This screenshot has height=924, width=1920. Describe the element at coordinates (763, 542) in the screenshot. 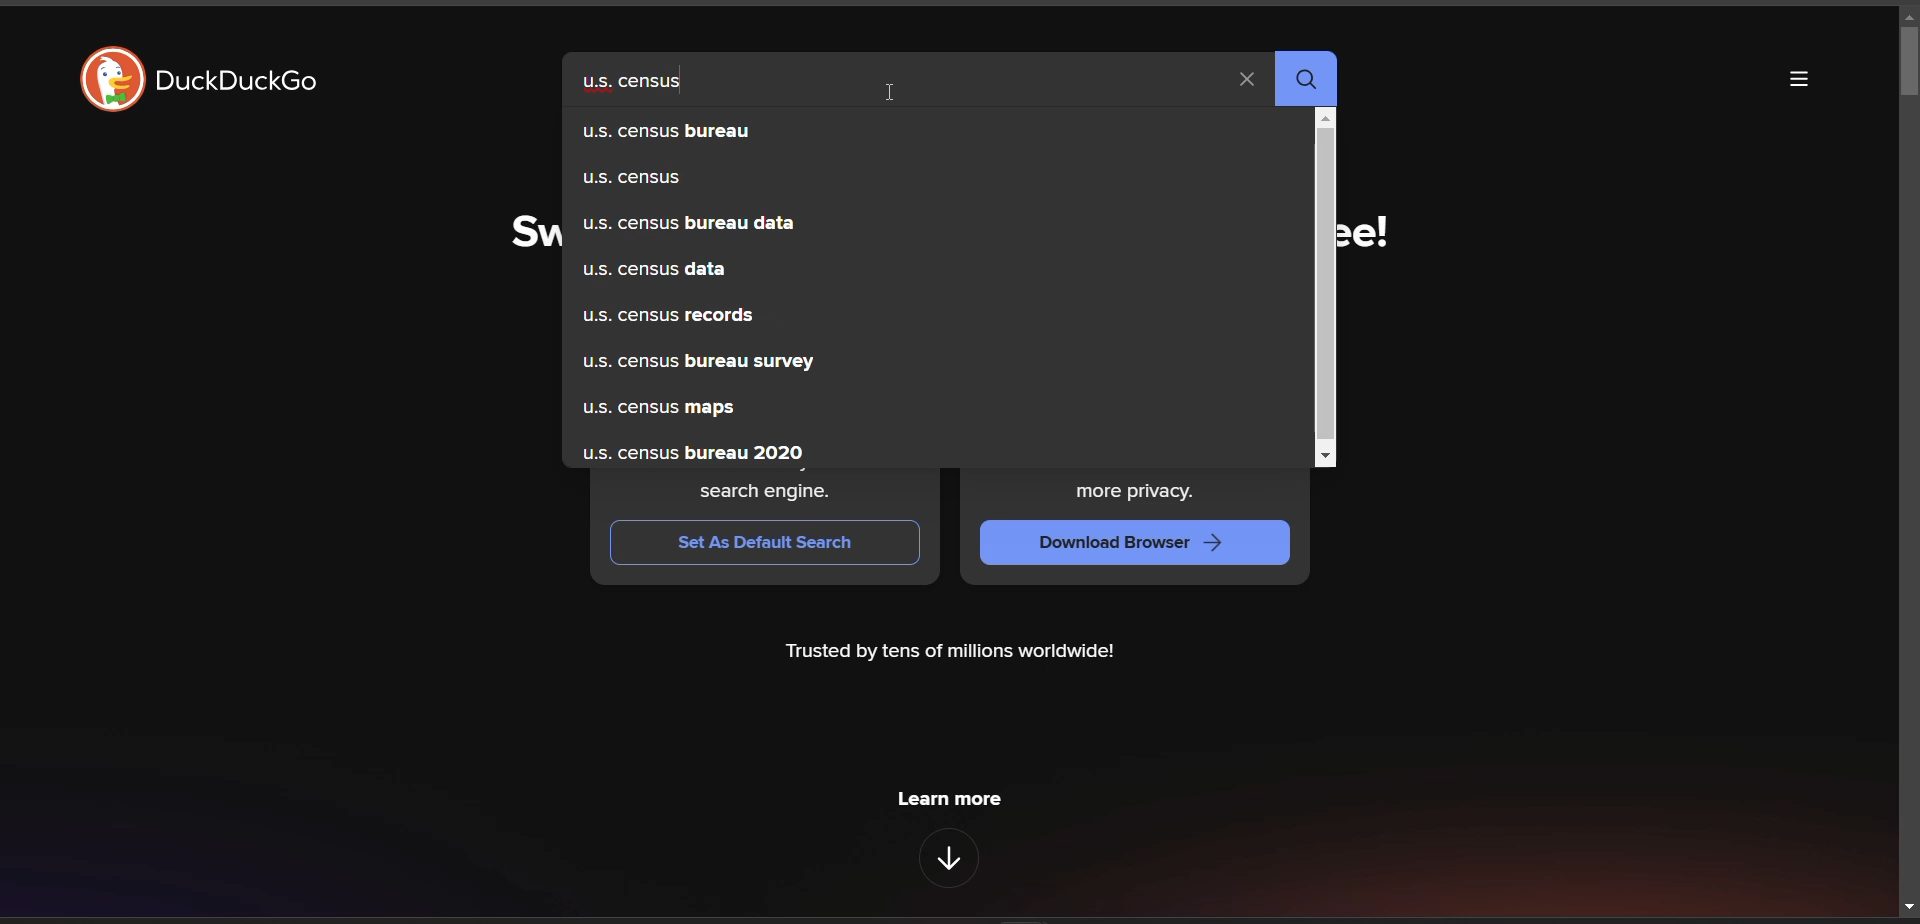

I see `Set As Default Search` at that location.